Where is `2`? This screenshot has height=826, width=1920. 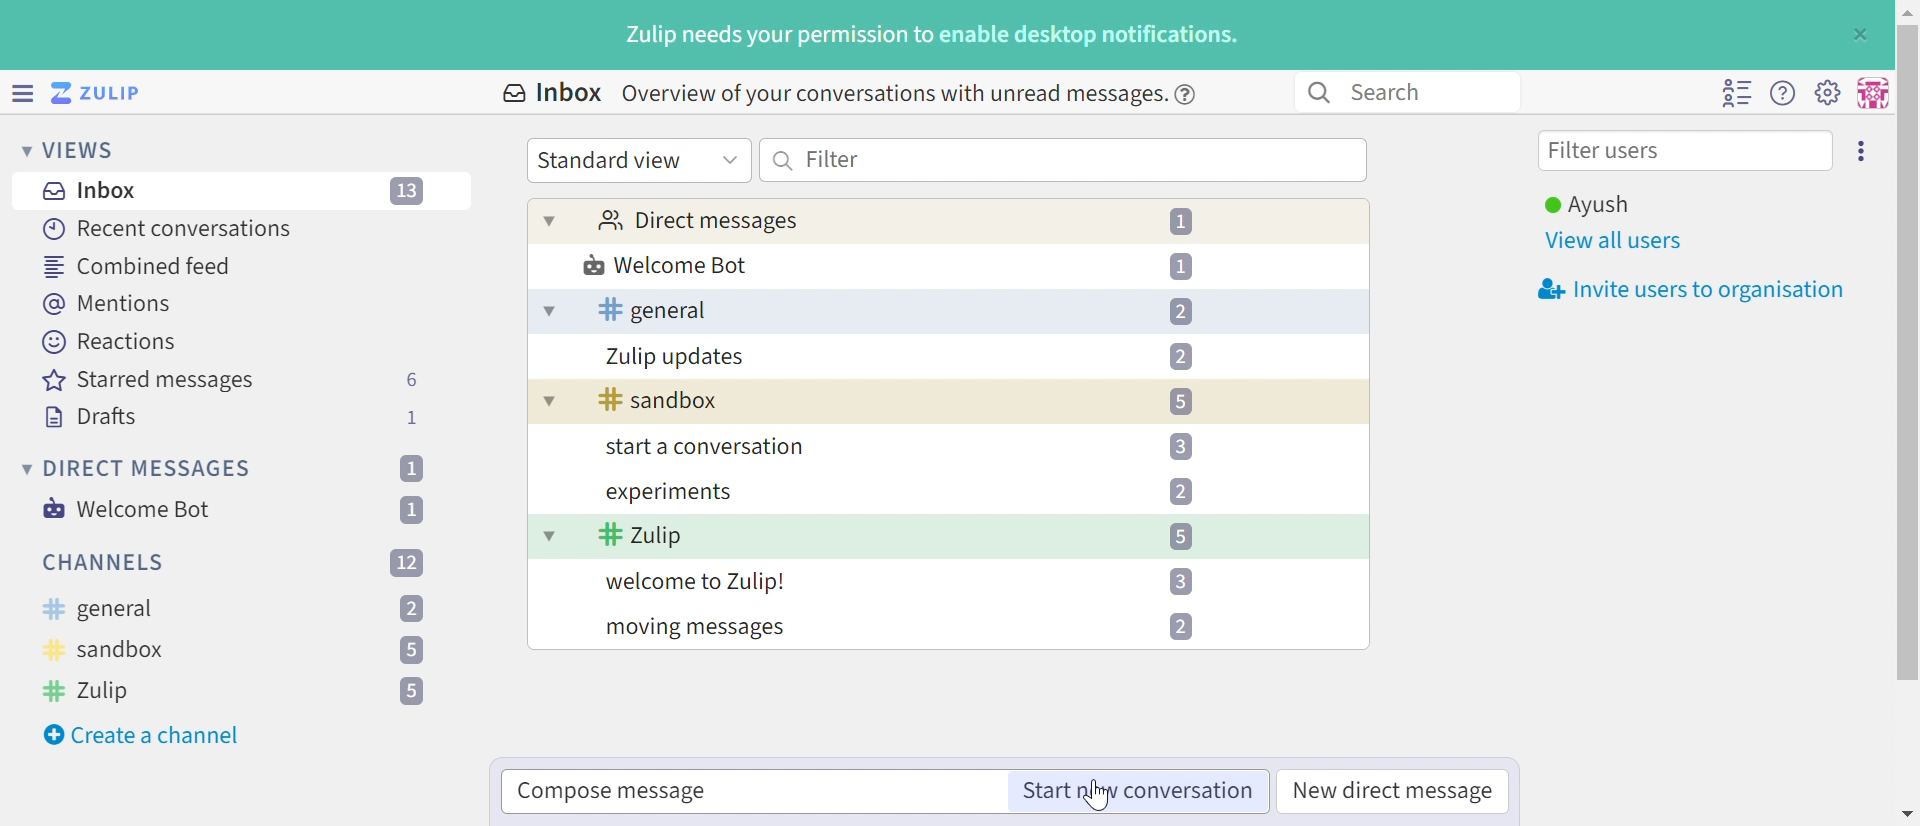 2 is located at coordinates (1180, 356).